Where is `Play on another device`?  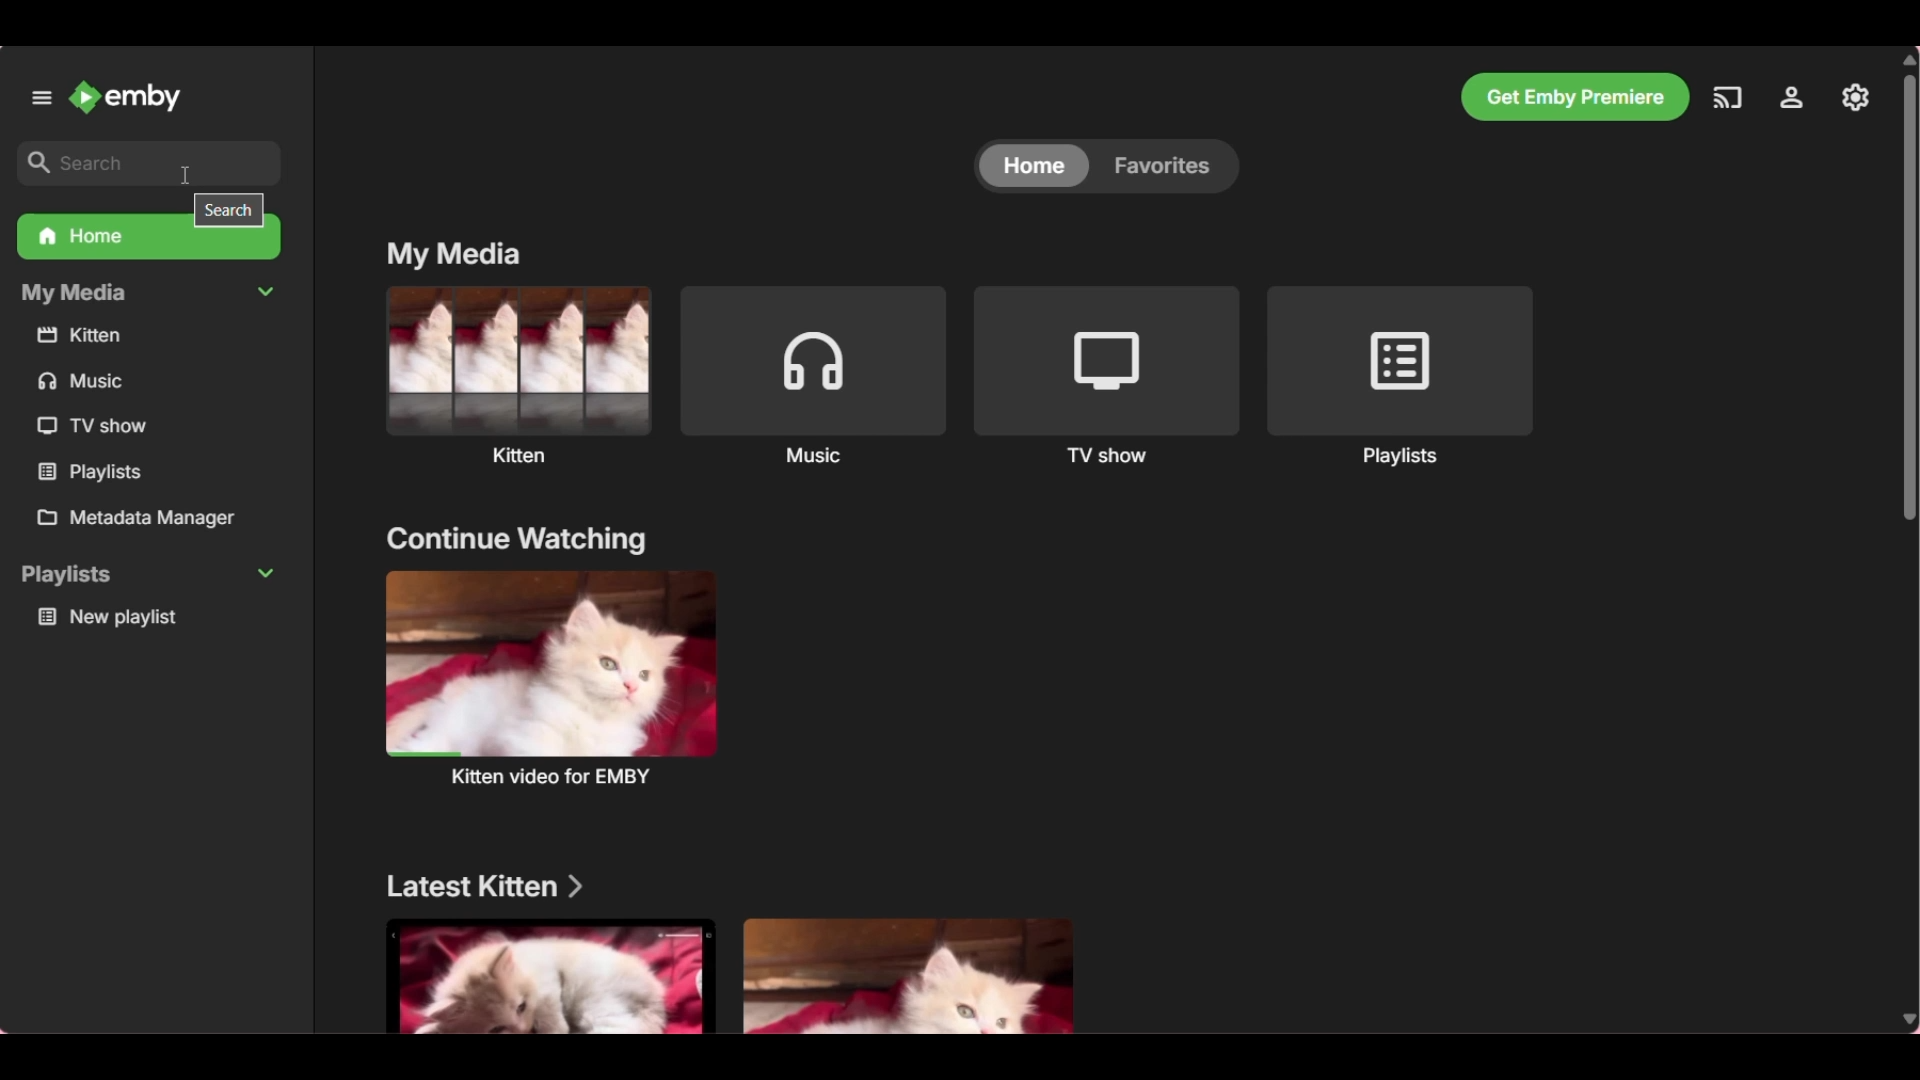 Play on another device is located at coordinates (1726, 97).